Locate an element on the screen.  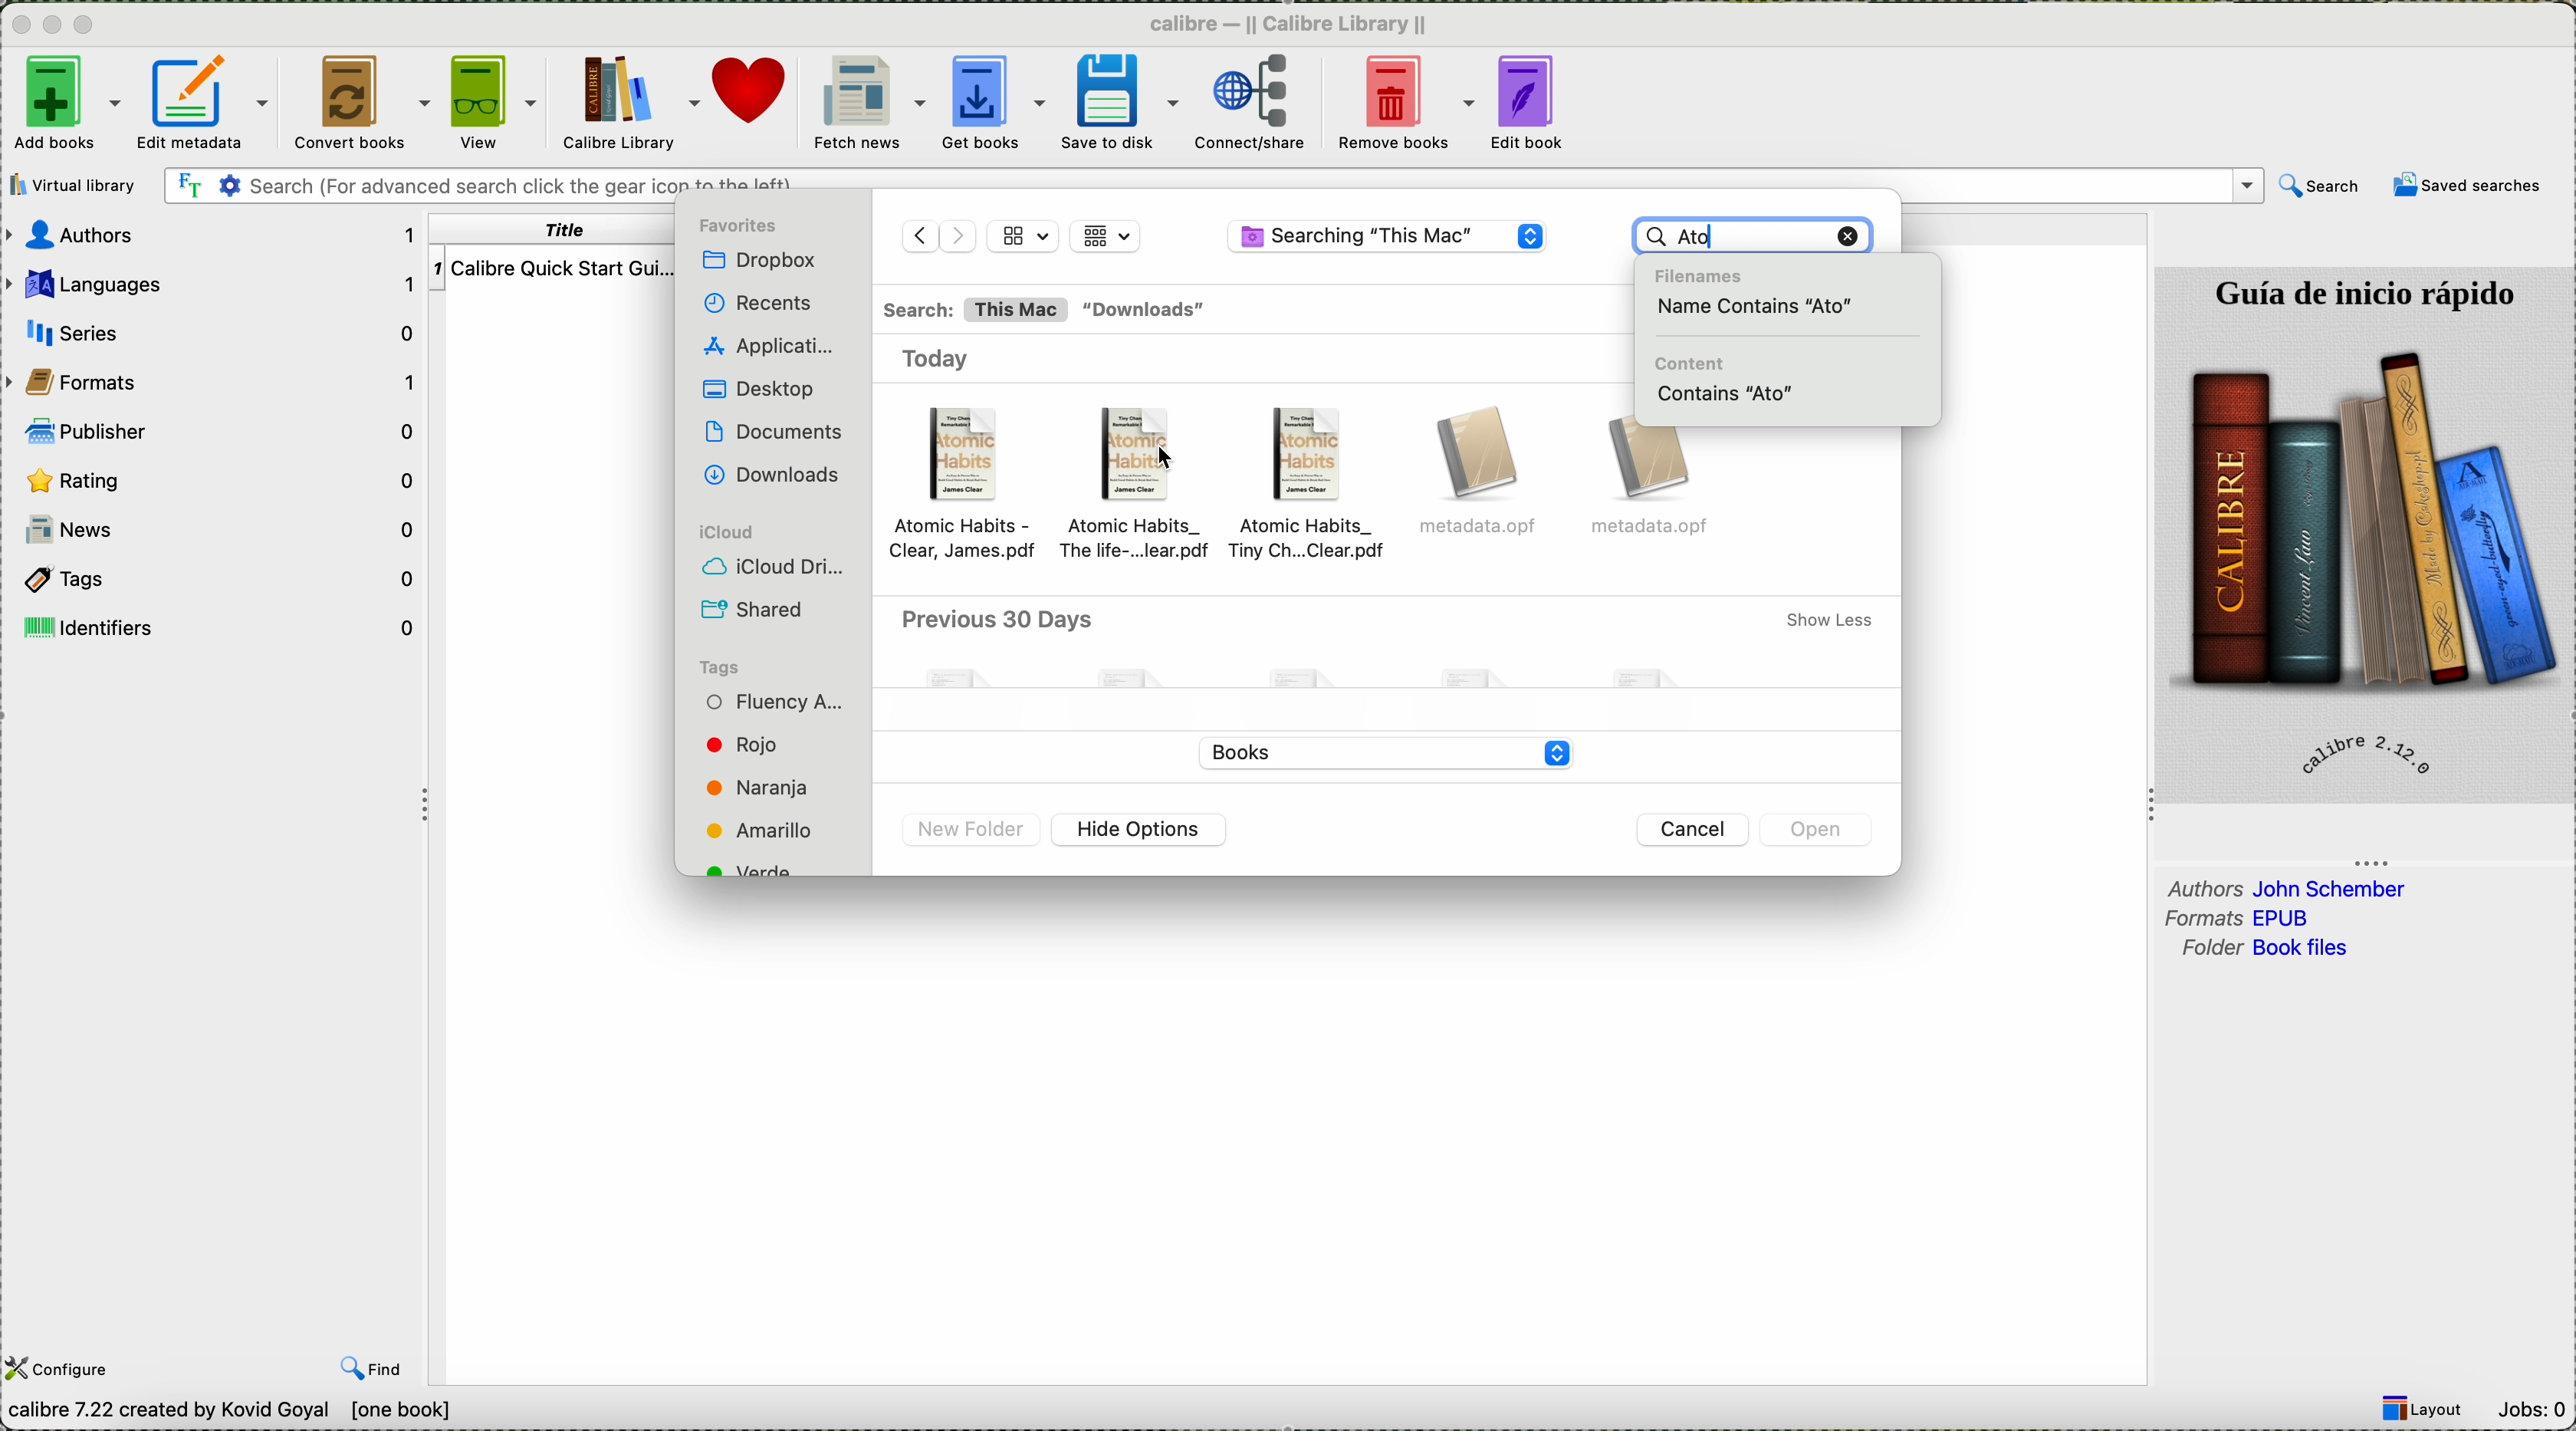
get books is located at coordinates (993, 101).